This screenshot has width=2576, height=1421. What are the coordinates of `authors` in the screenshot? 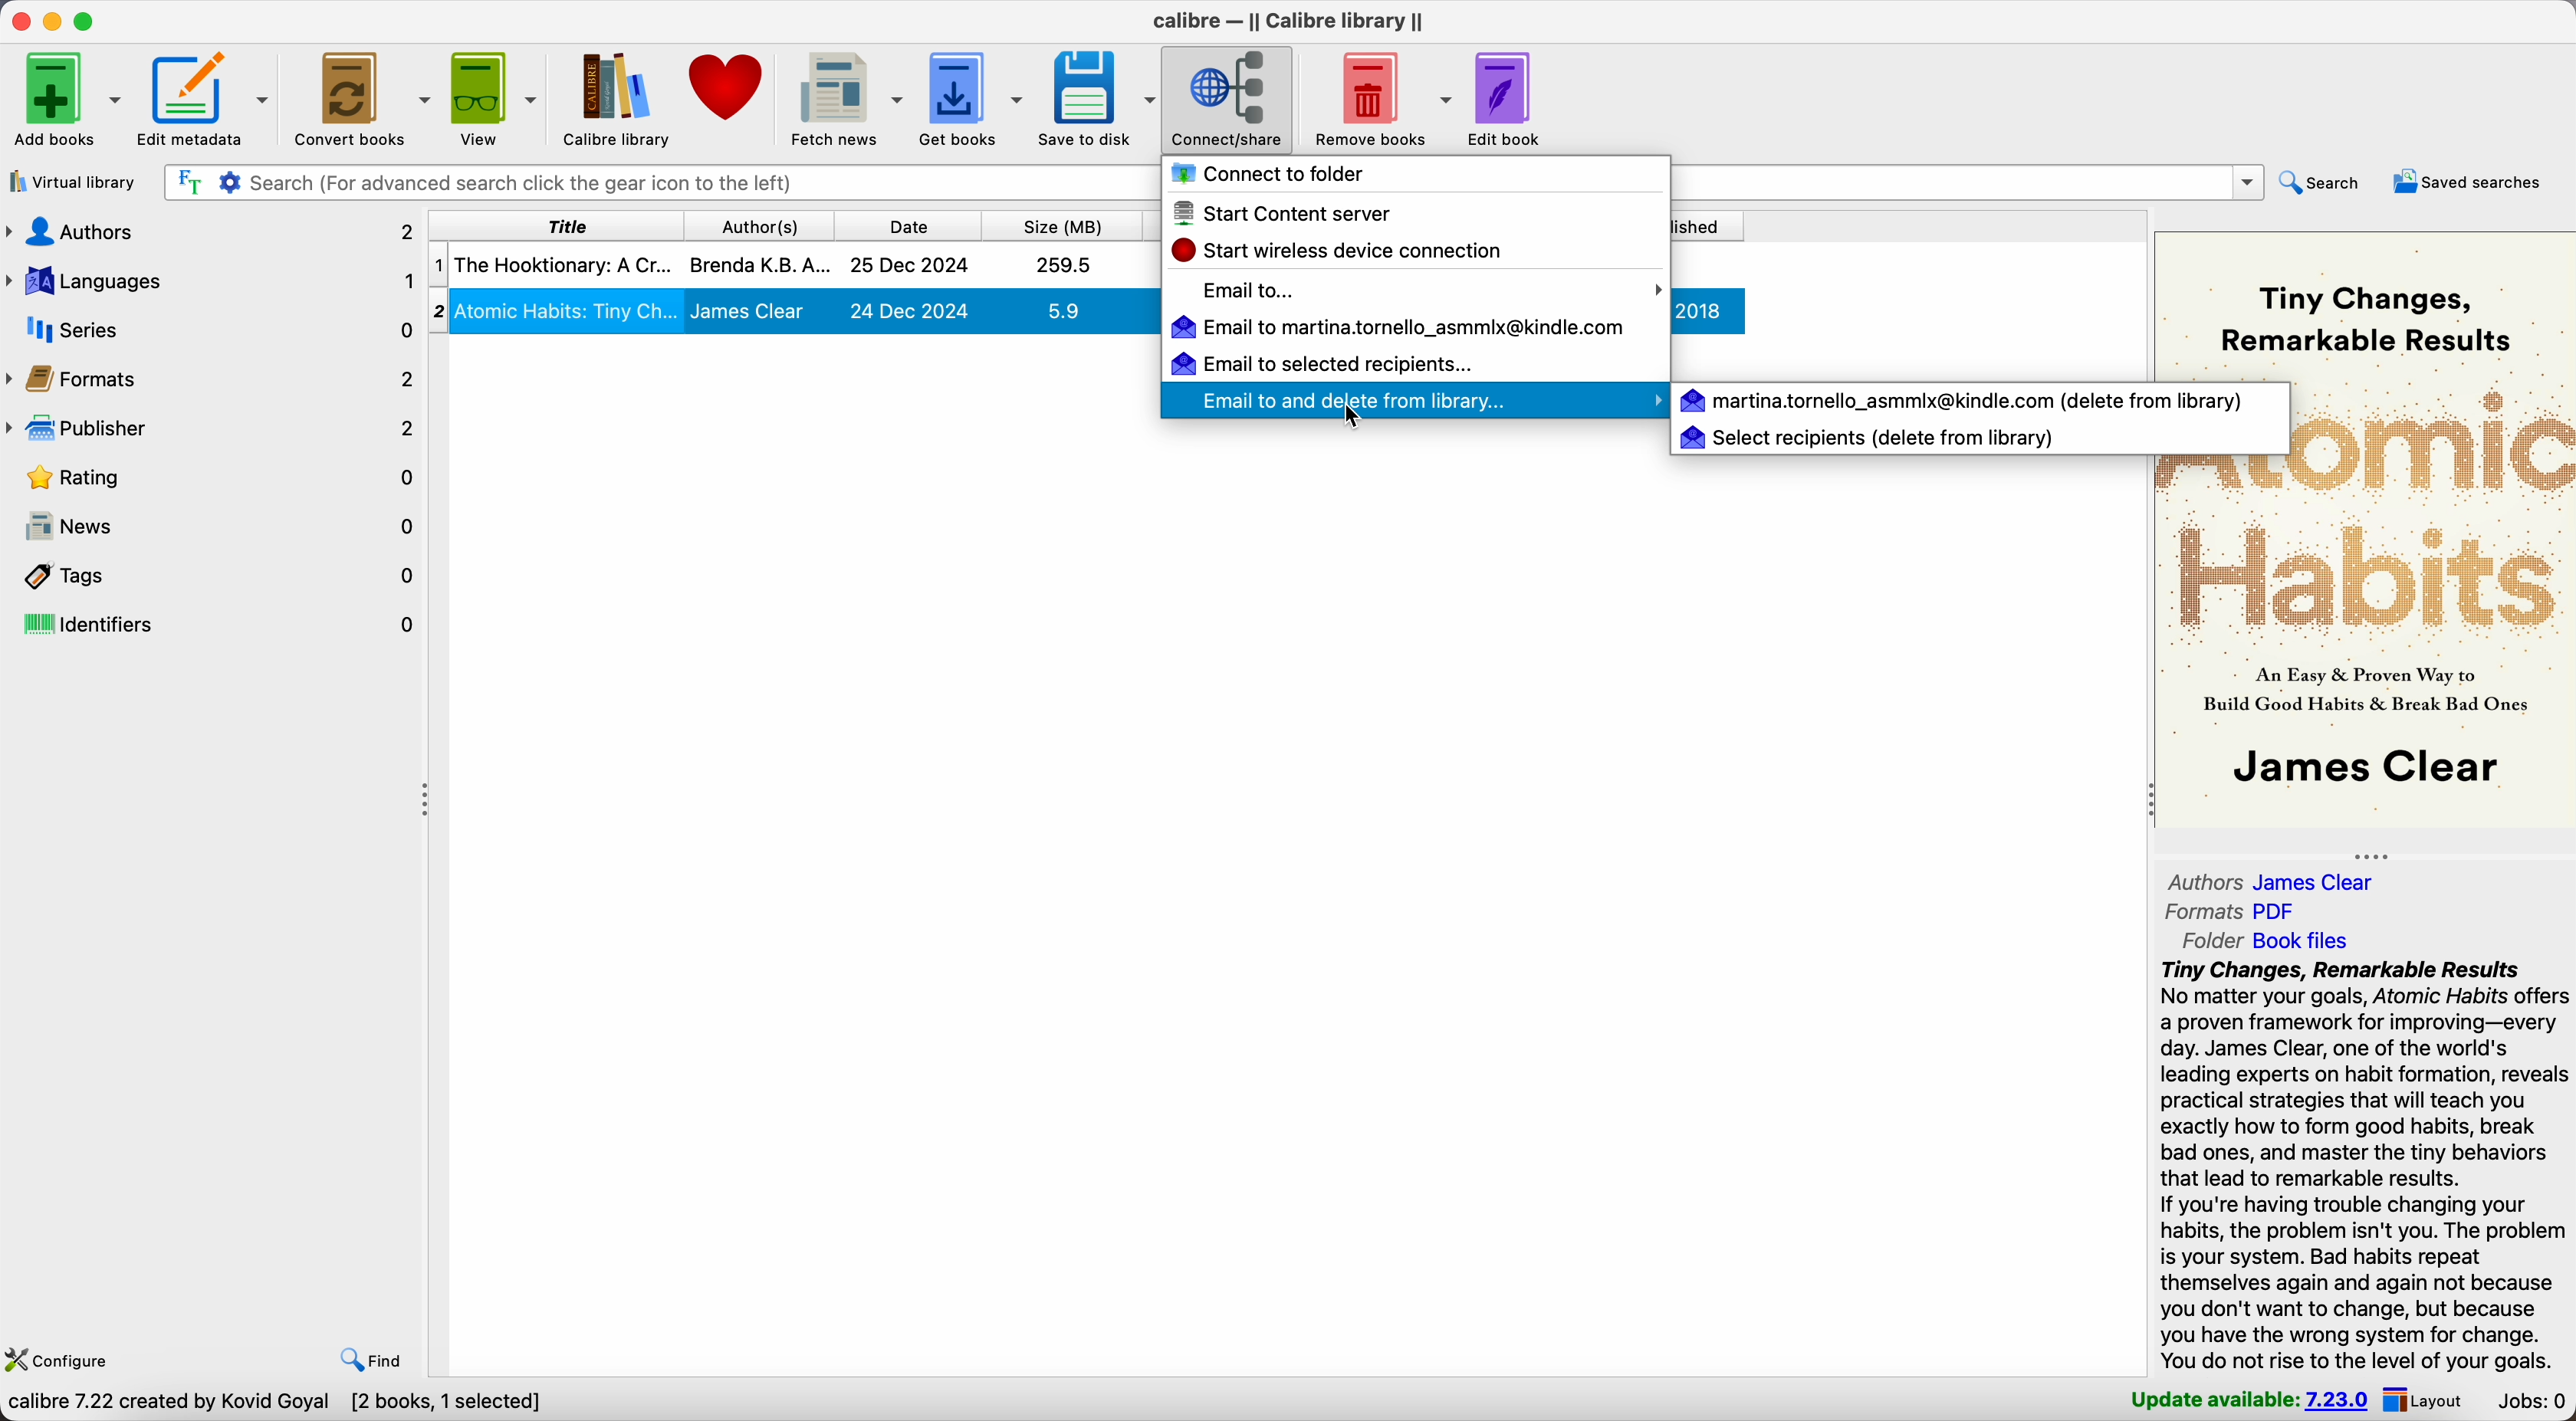 It's located at (211, 236).